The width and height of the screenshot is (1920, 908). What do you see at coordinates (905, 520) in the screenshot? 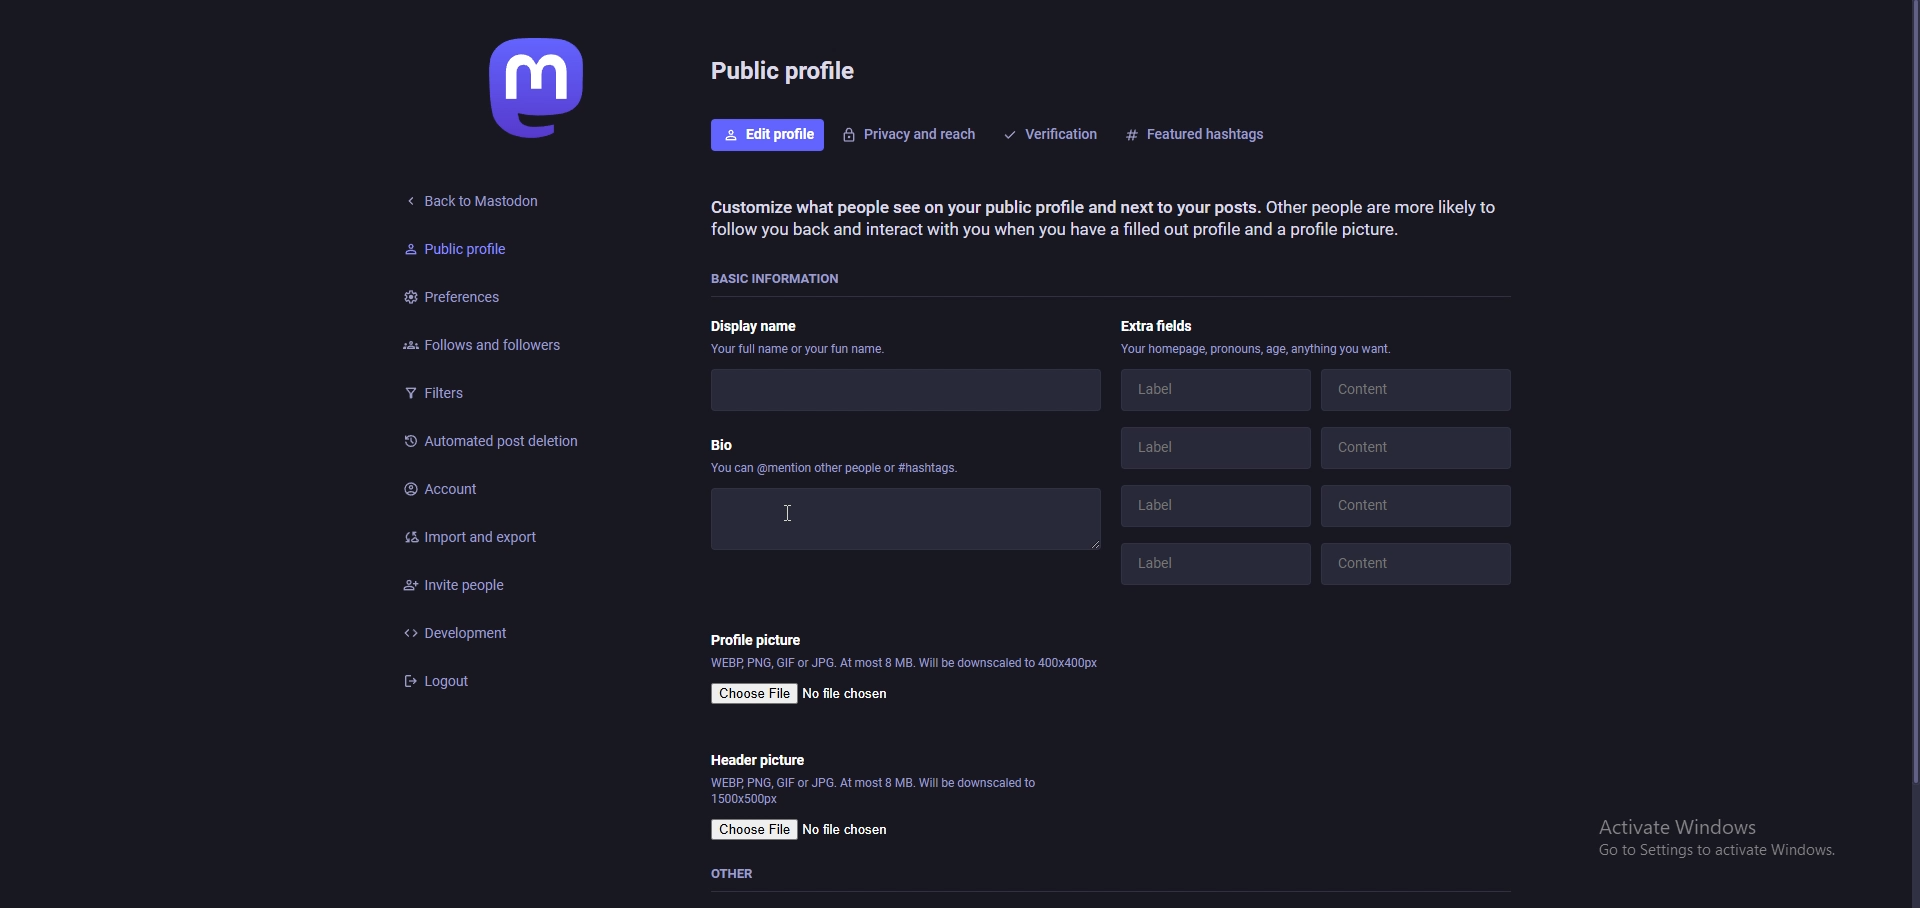
I see `bio input` at bounding box center [905, 520].